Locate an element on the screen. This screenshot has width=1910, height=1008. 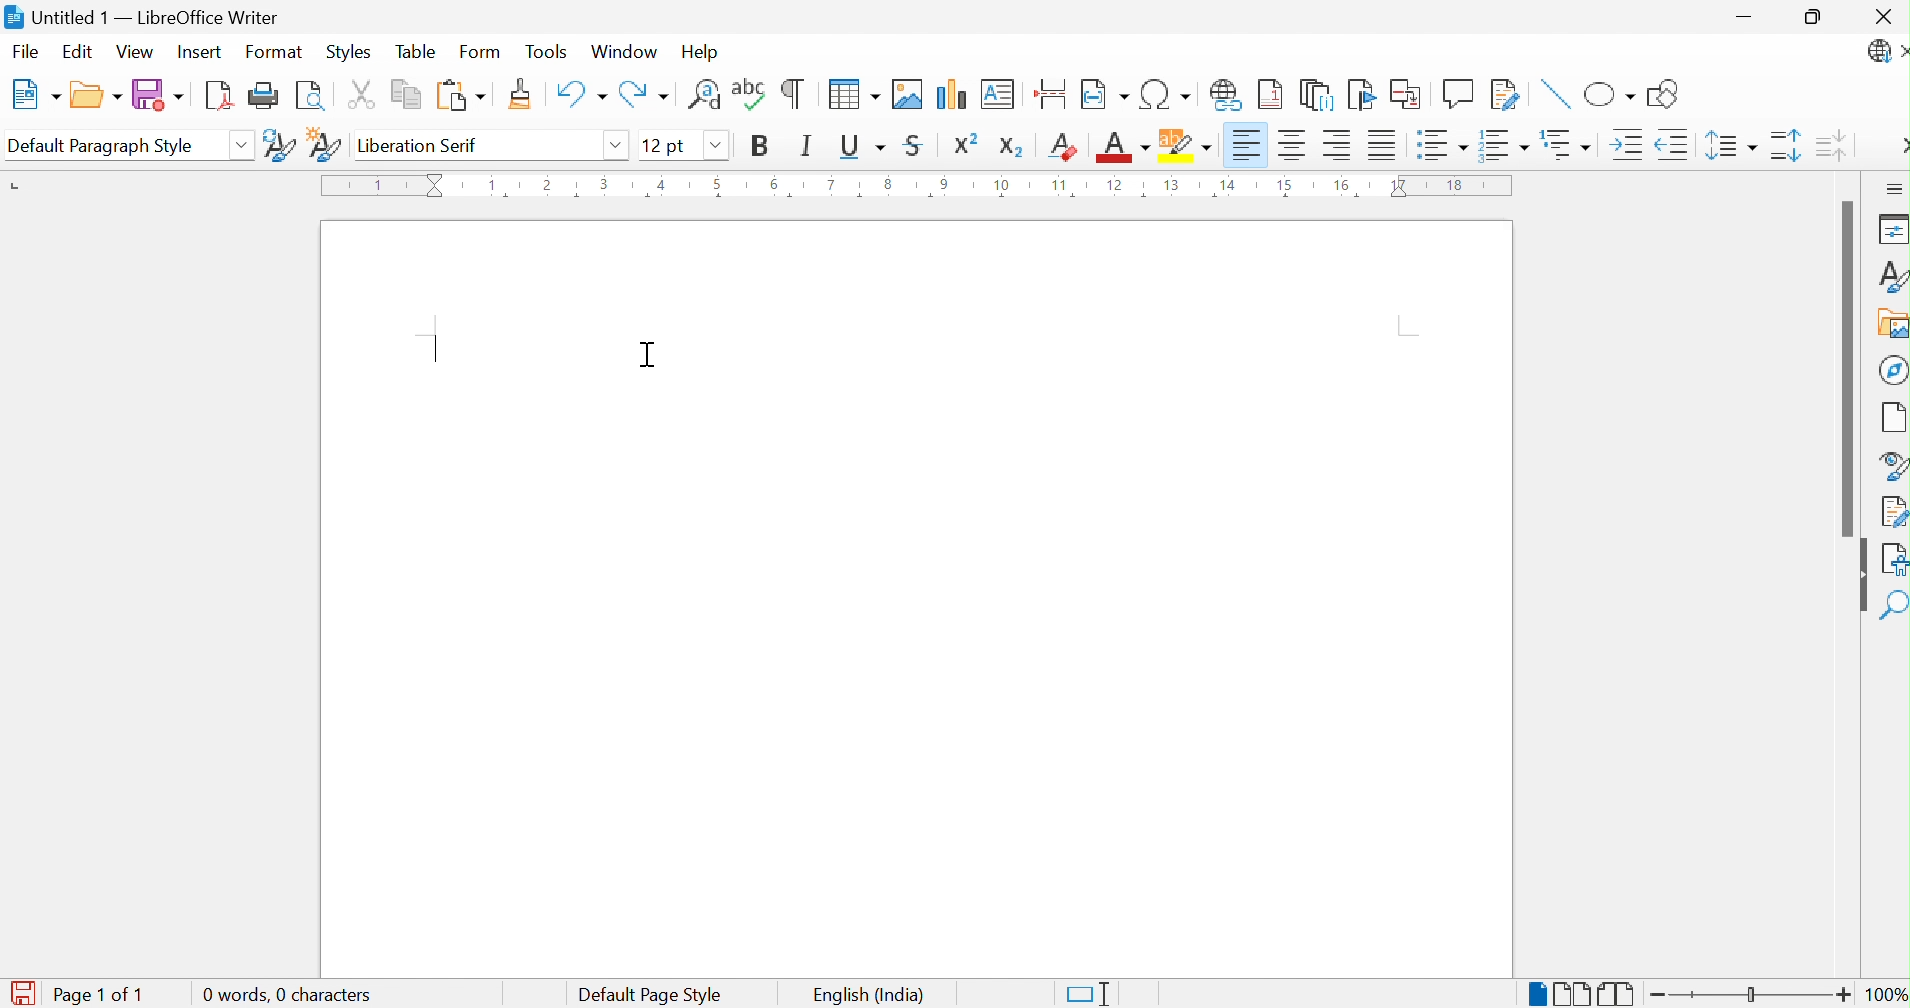
Book View is located at coordinates (1618, 991).